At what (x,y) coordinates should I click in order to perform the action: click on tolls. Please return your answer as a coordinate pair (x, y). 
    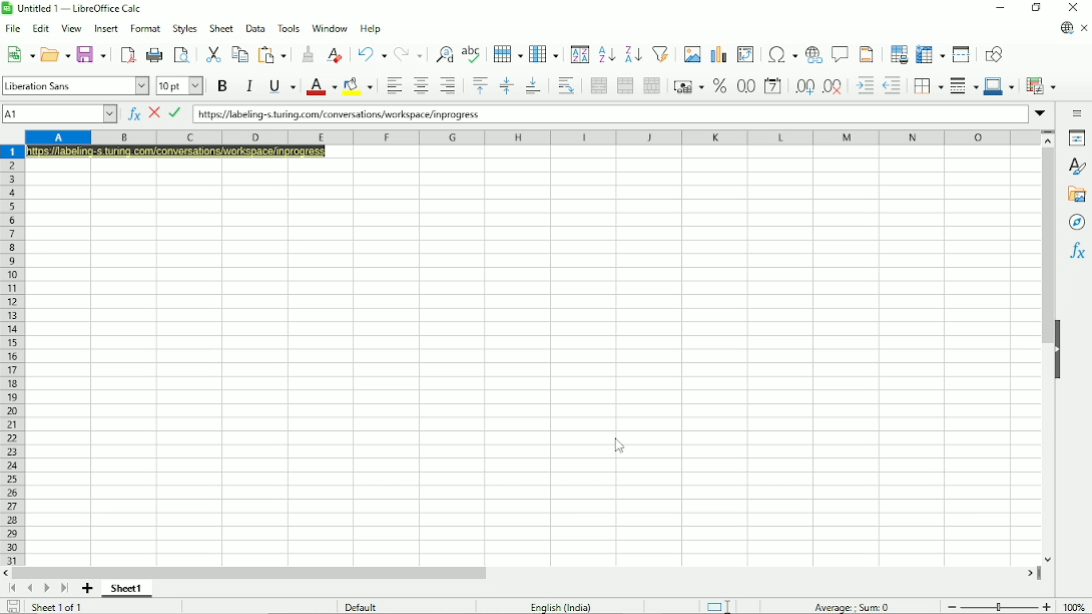
    Looking at the image, I should click on (288, 27).